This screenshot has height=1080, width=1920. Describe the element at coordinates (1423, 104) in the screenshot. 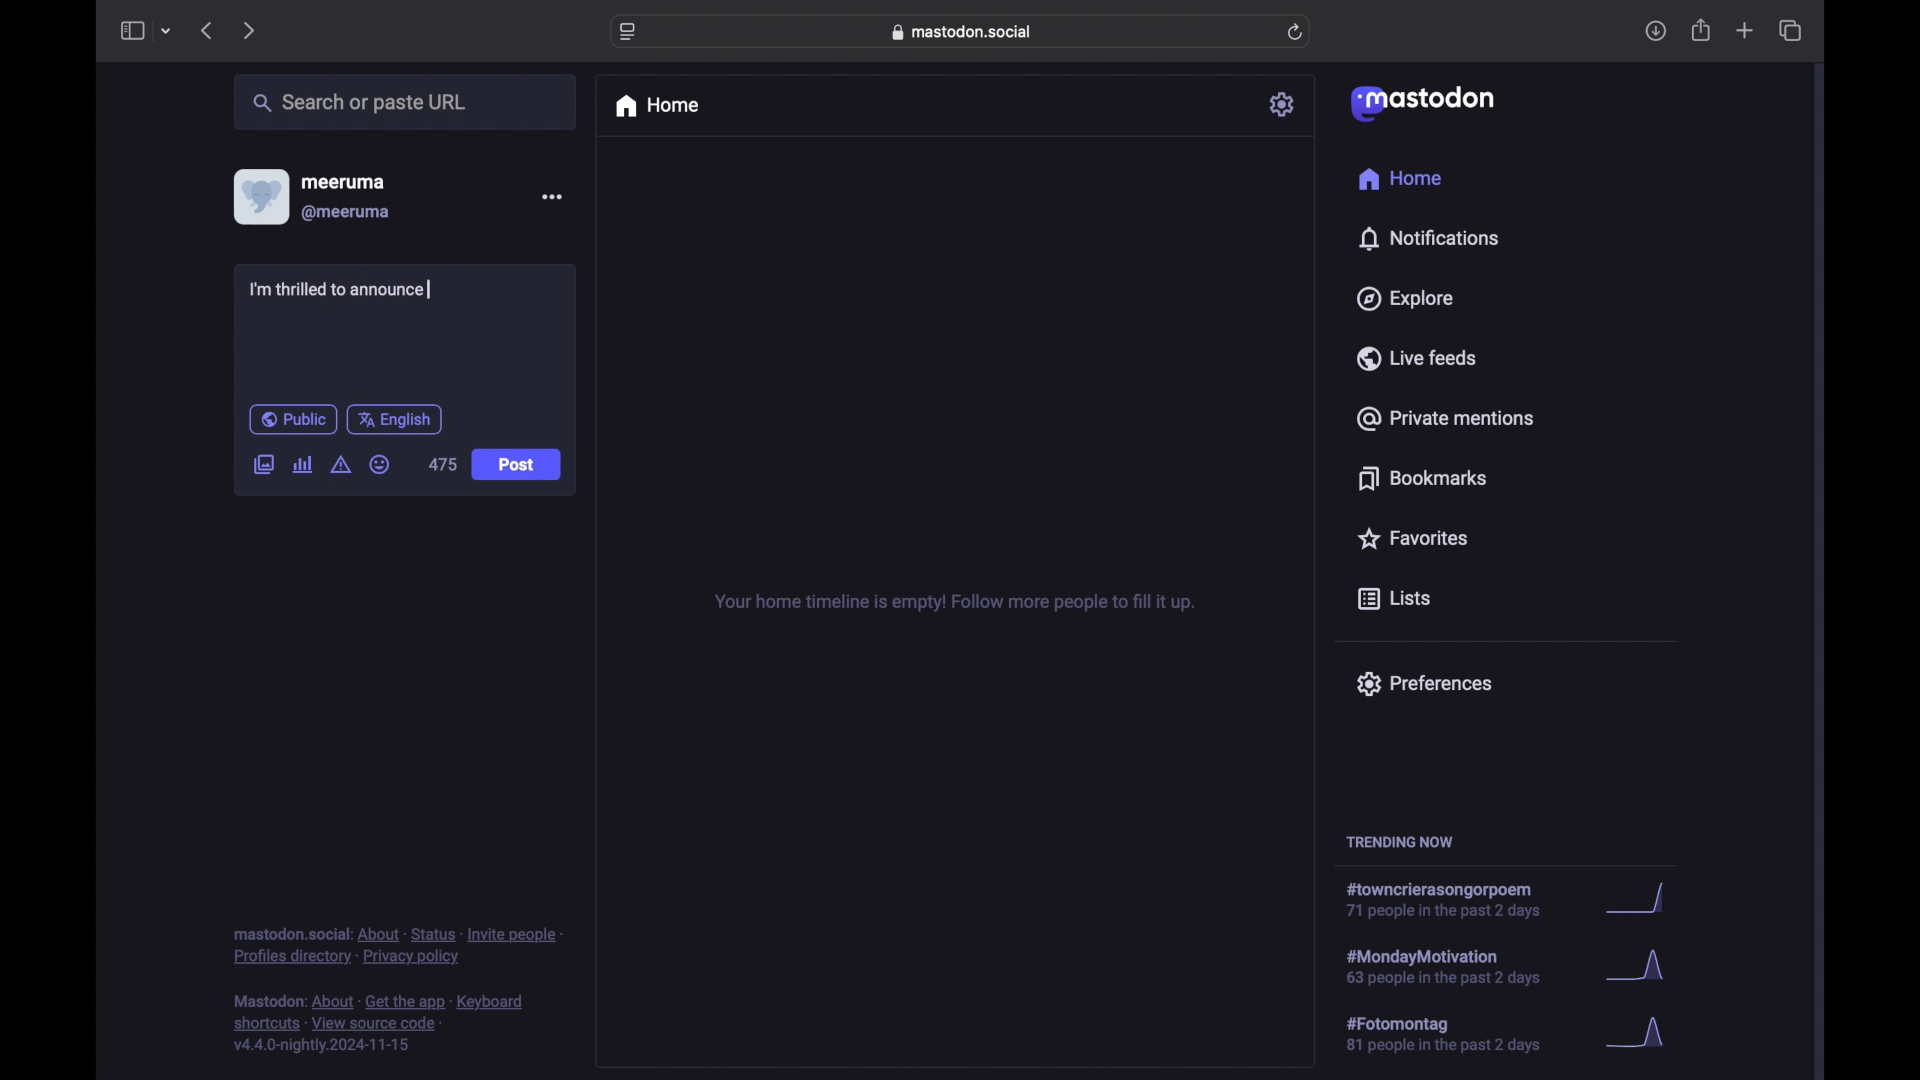

I see `mastodon` at that location.